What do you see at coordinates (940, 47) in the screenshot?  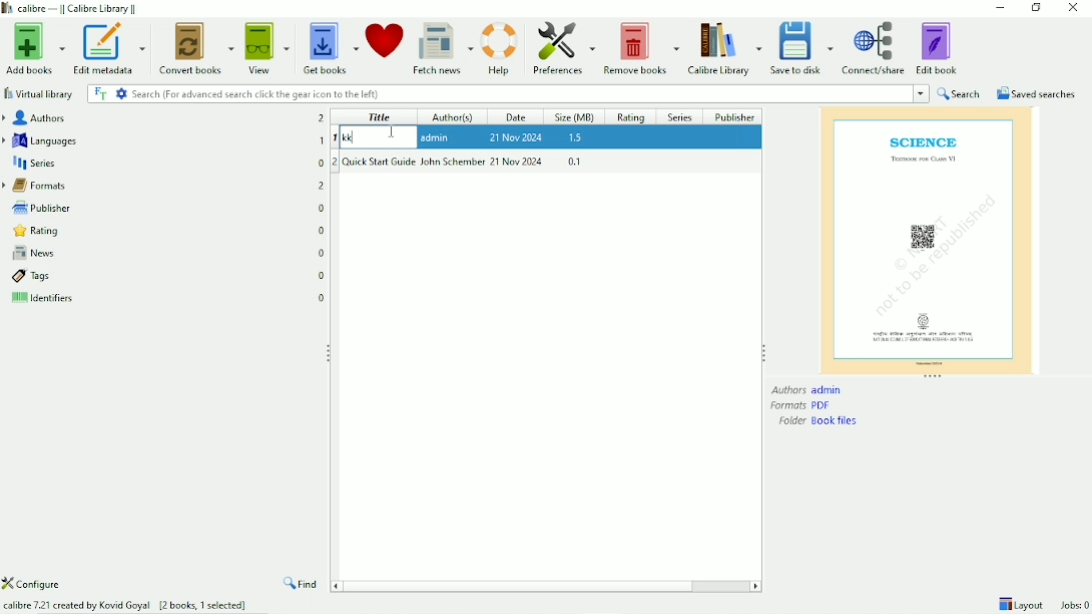 I see `Edit book` at bounding box center [940, 47].